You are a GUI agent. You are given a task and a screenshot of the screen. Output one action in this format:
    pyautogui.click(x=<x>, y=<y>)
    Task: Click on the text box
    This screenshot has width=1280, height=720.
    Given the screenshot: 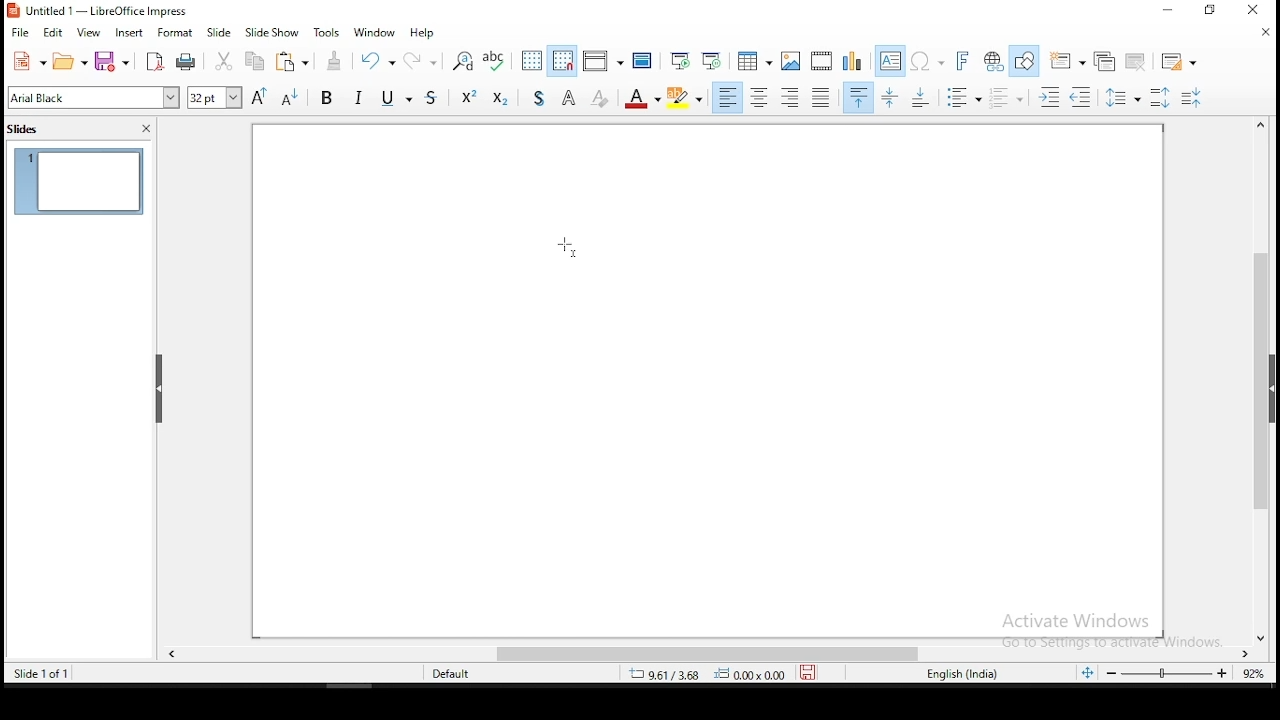 What is the action you would take?
    pyautogui.click(x=891, y=61)
    